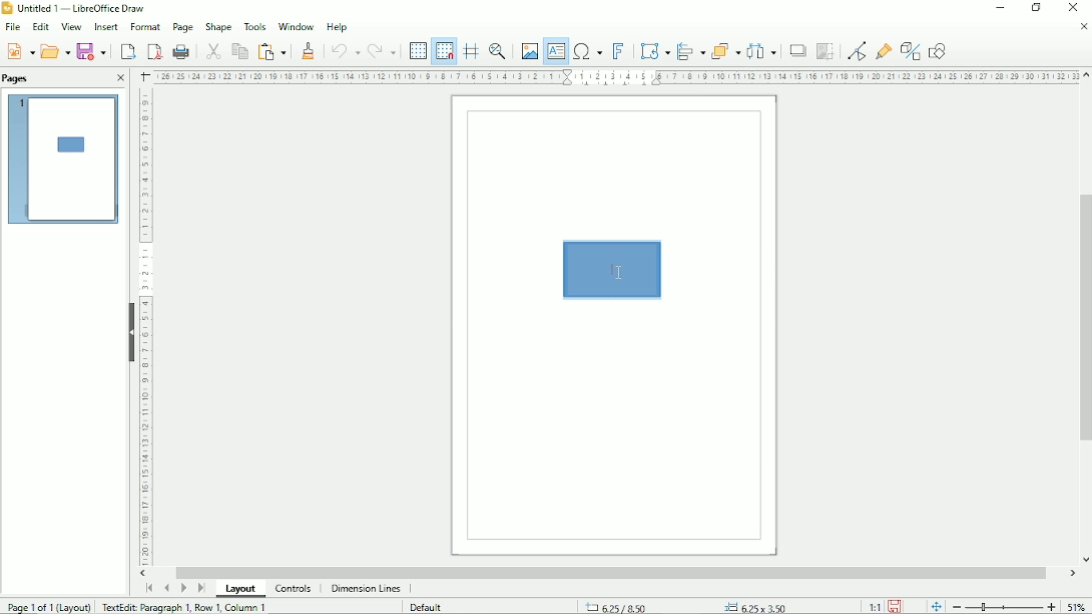  What do you see at coordinates (20, 51) in the screenshot?
I see `Save` at bounding box center [20, 51].